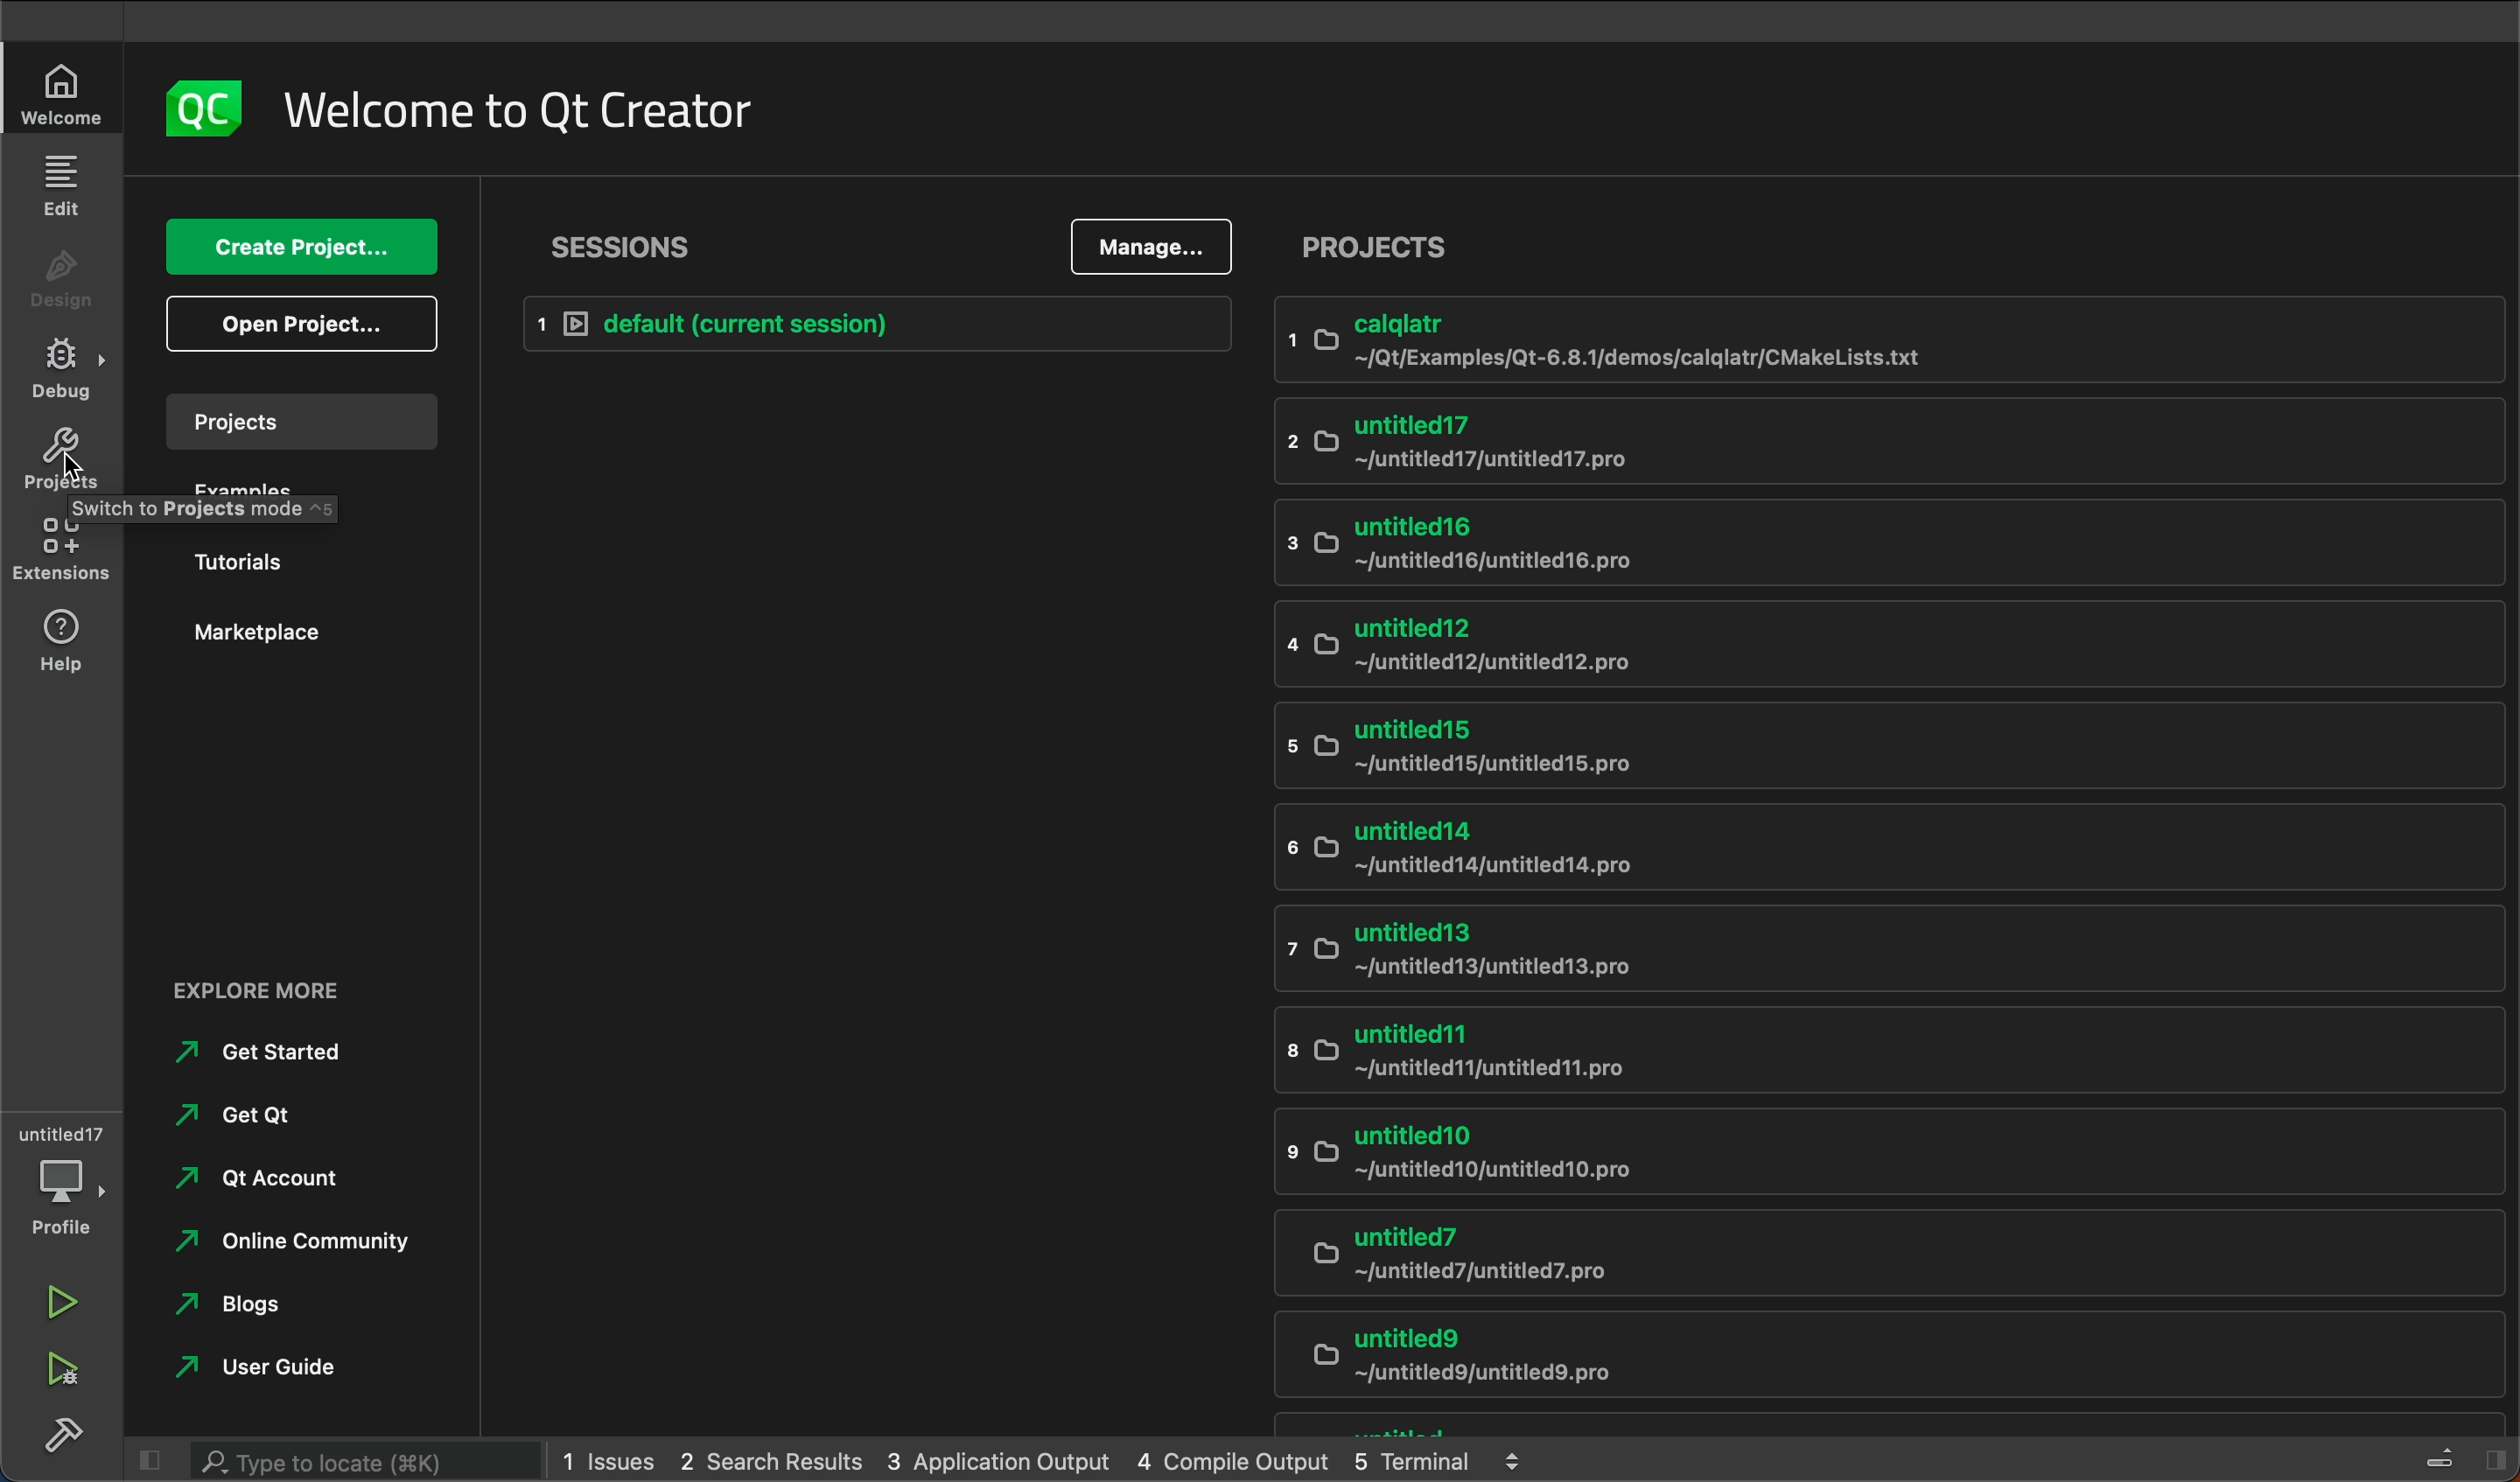  I want to click on untitled9, so click(1865, 1356).